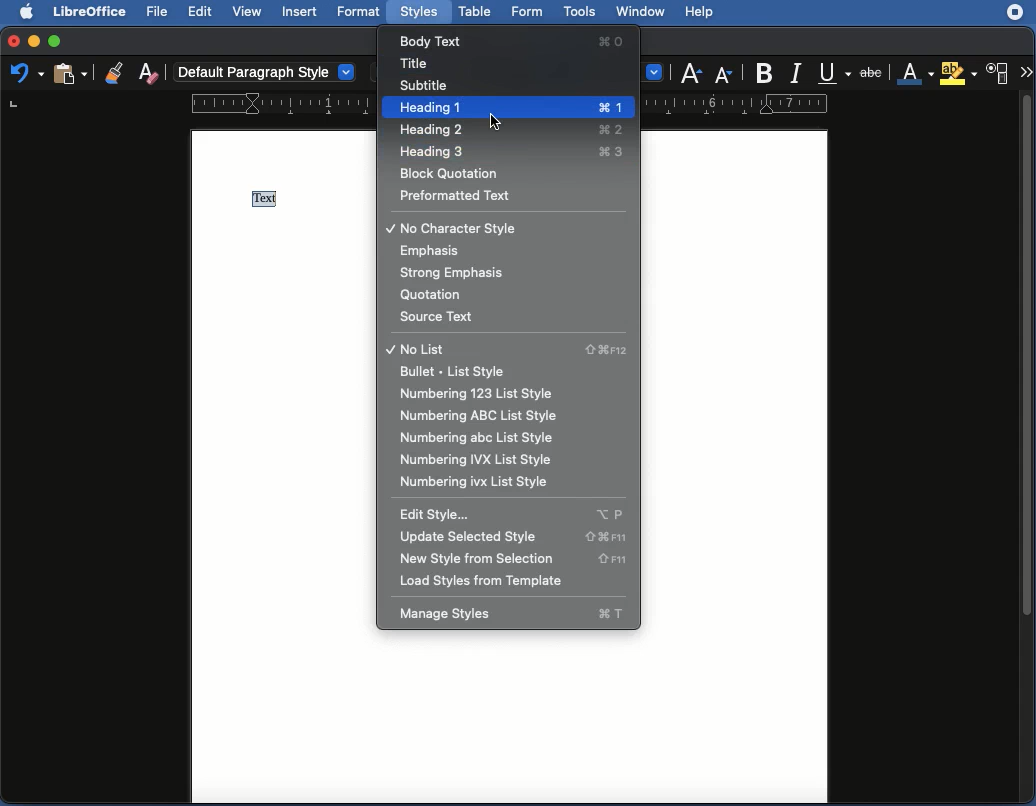 The image size is (1036, 806). What do you see at coordinates (202, 12) in the screenshot?
I see `Edit` at bounding box center [202, 12].